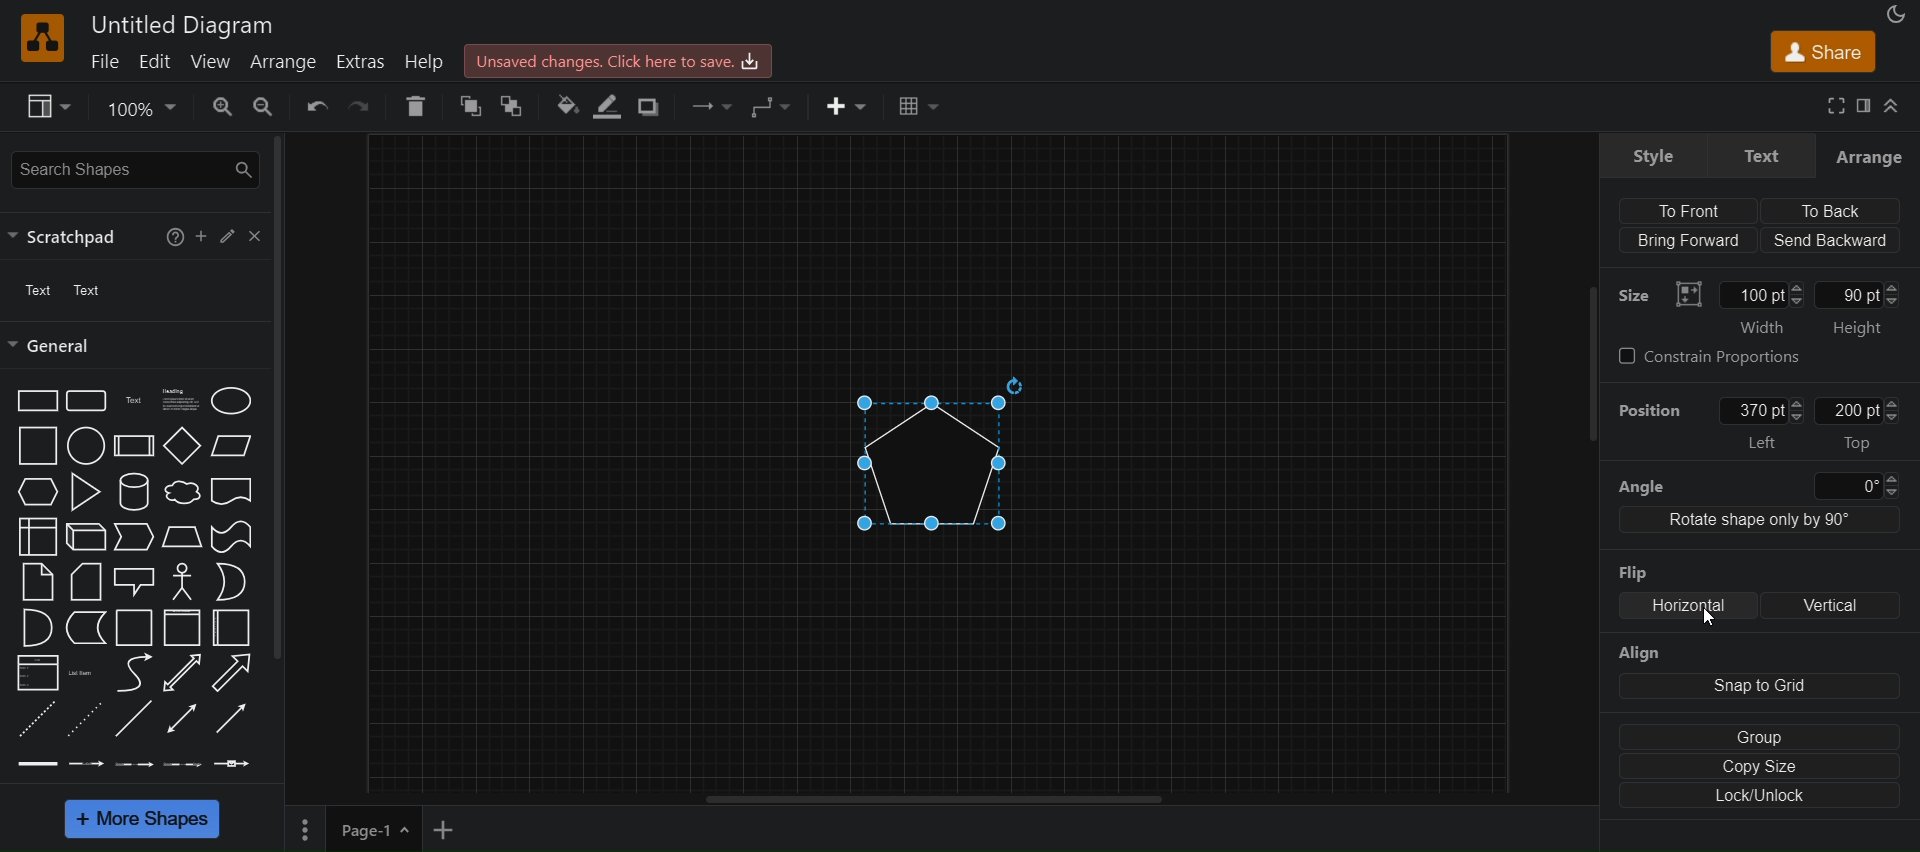 The width and height of the screenshot is (1920, 852). Describe the element at coordinates (1652, 653) in the screenshot. I see `align` at that location.